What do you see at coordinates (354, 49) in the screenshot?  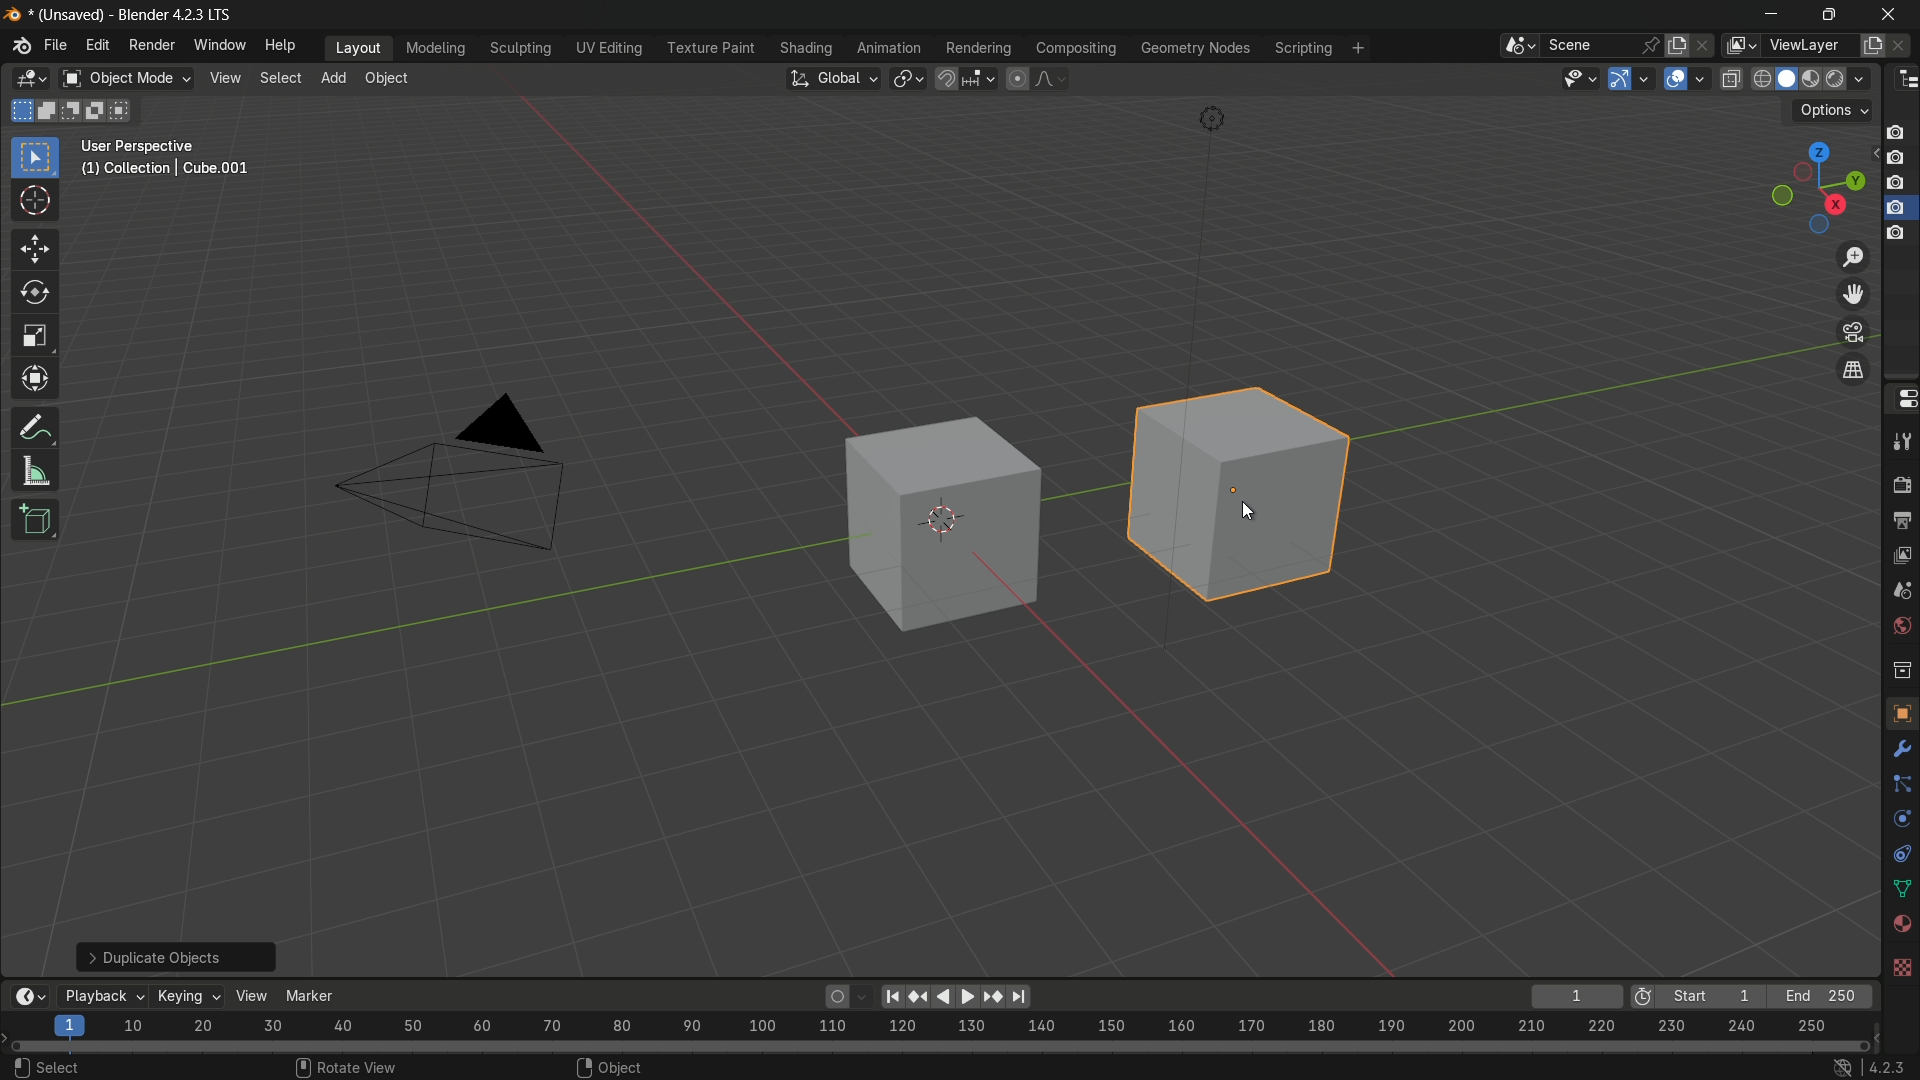 I see `layout menu` at bounding box center [354, 49].